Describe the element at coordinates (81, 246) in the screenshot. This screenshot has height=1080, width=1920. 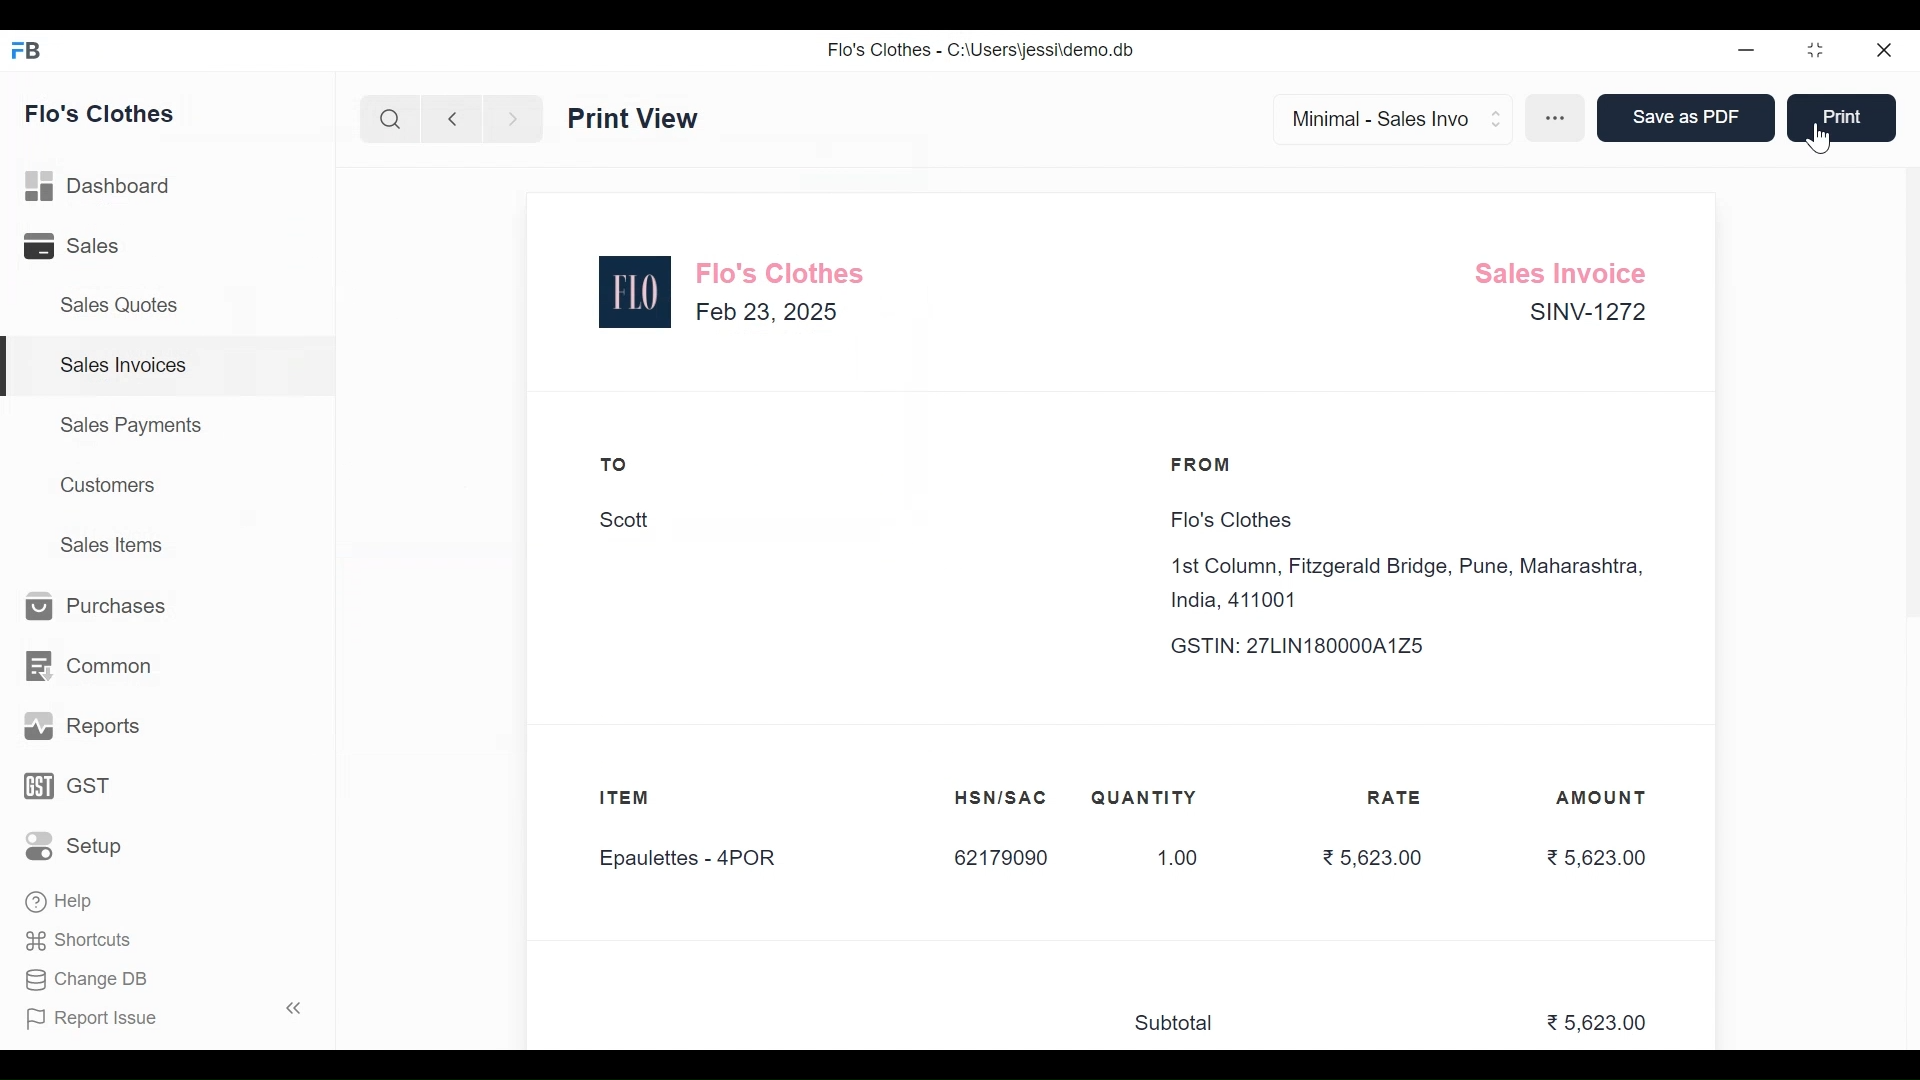
I see `Sales` at that location.